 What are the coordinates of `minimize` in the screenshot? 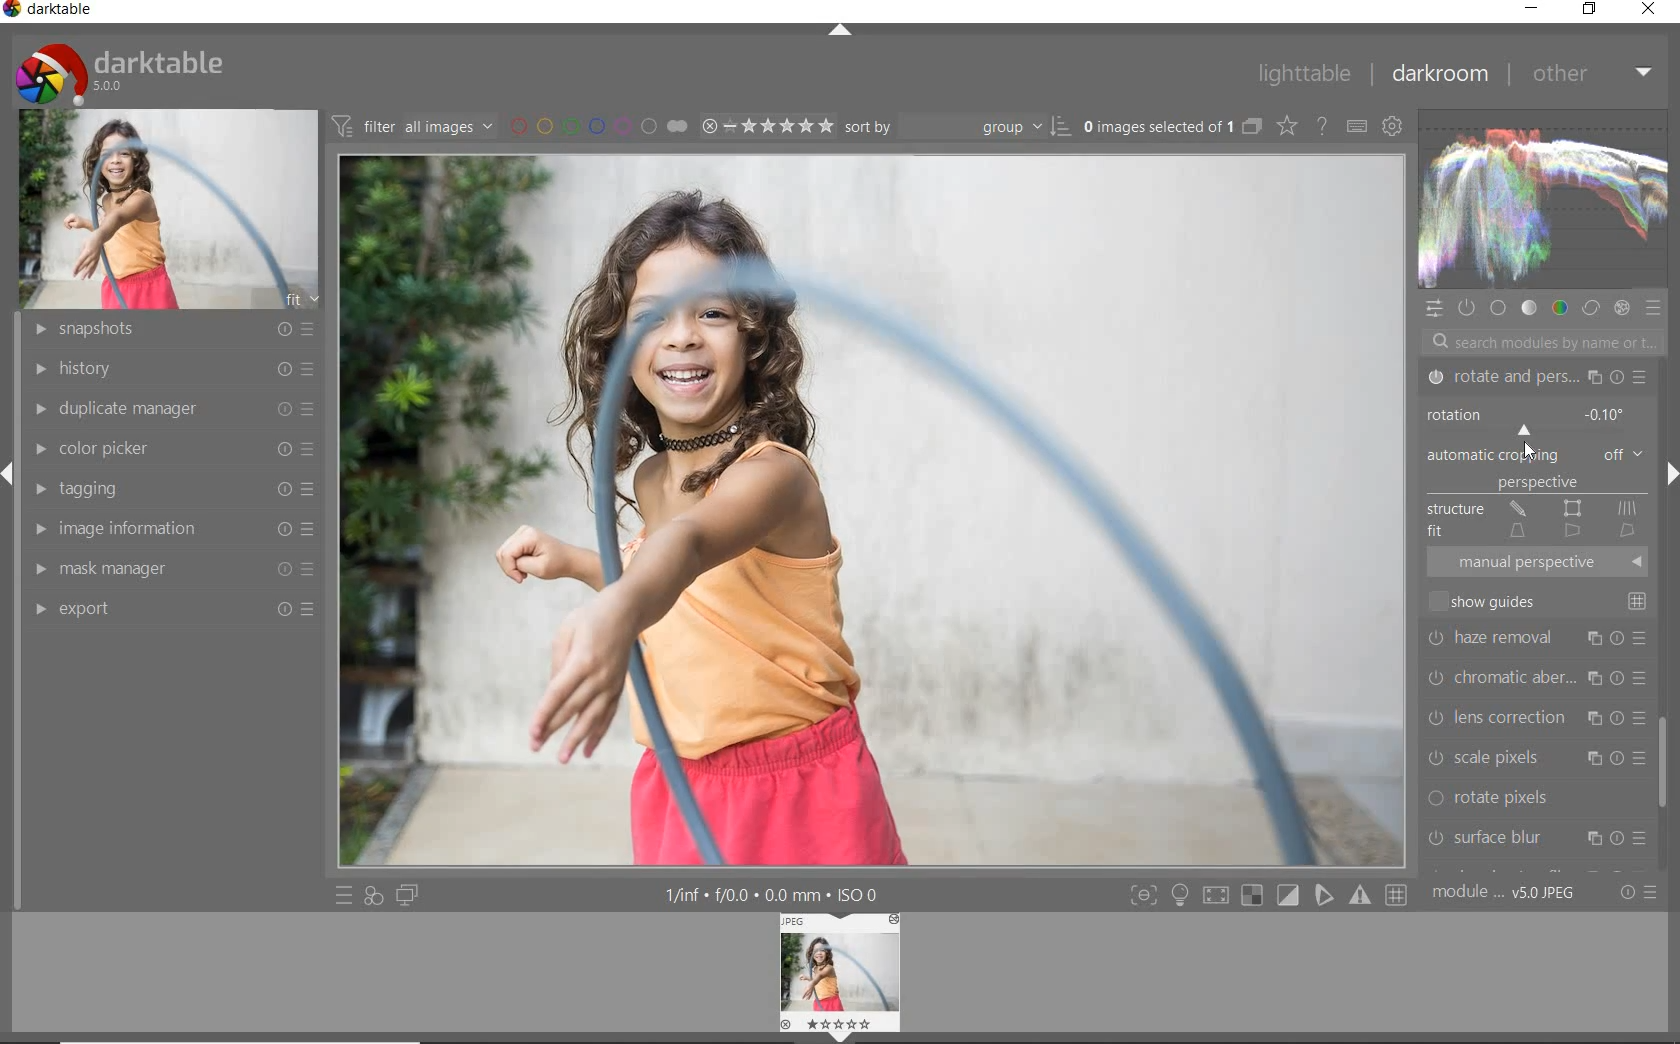 It's located at (1530, 9).